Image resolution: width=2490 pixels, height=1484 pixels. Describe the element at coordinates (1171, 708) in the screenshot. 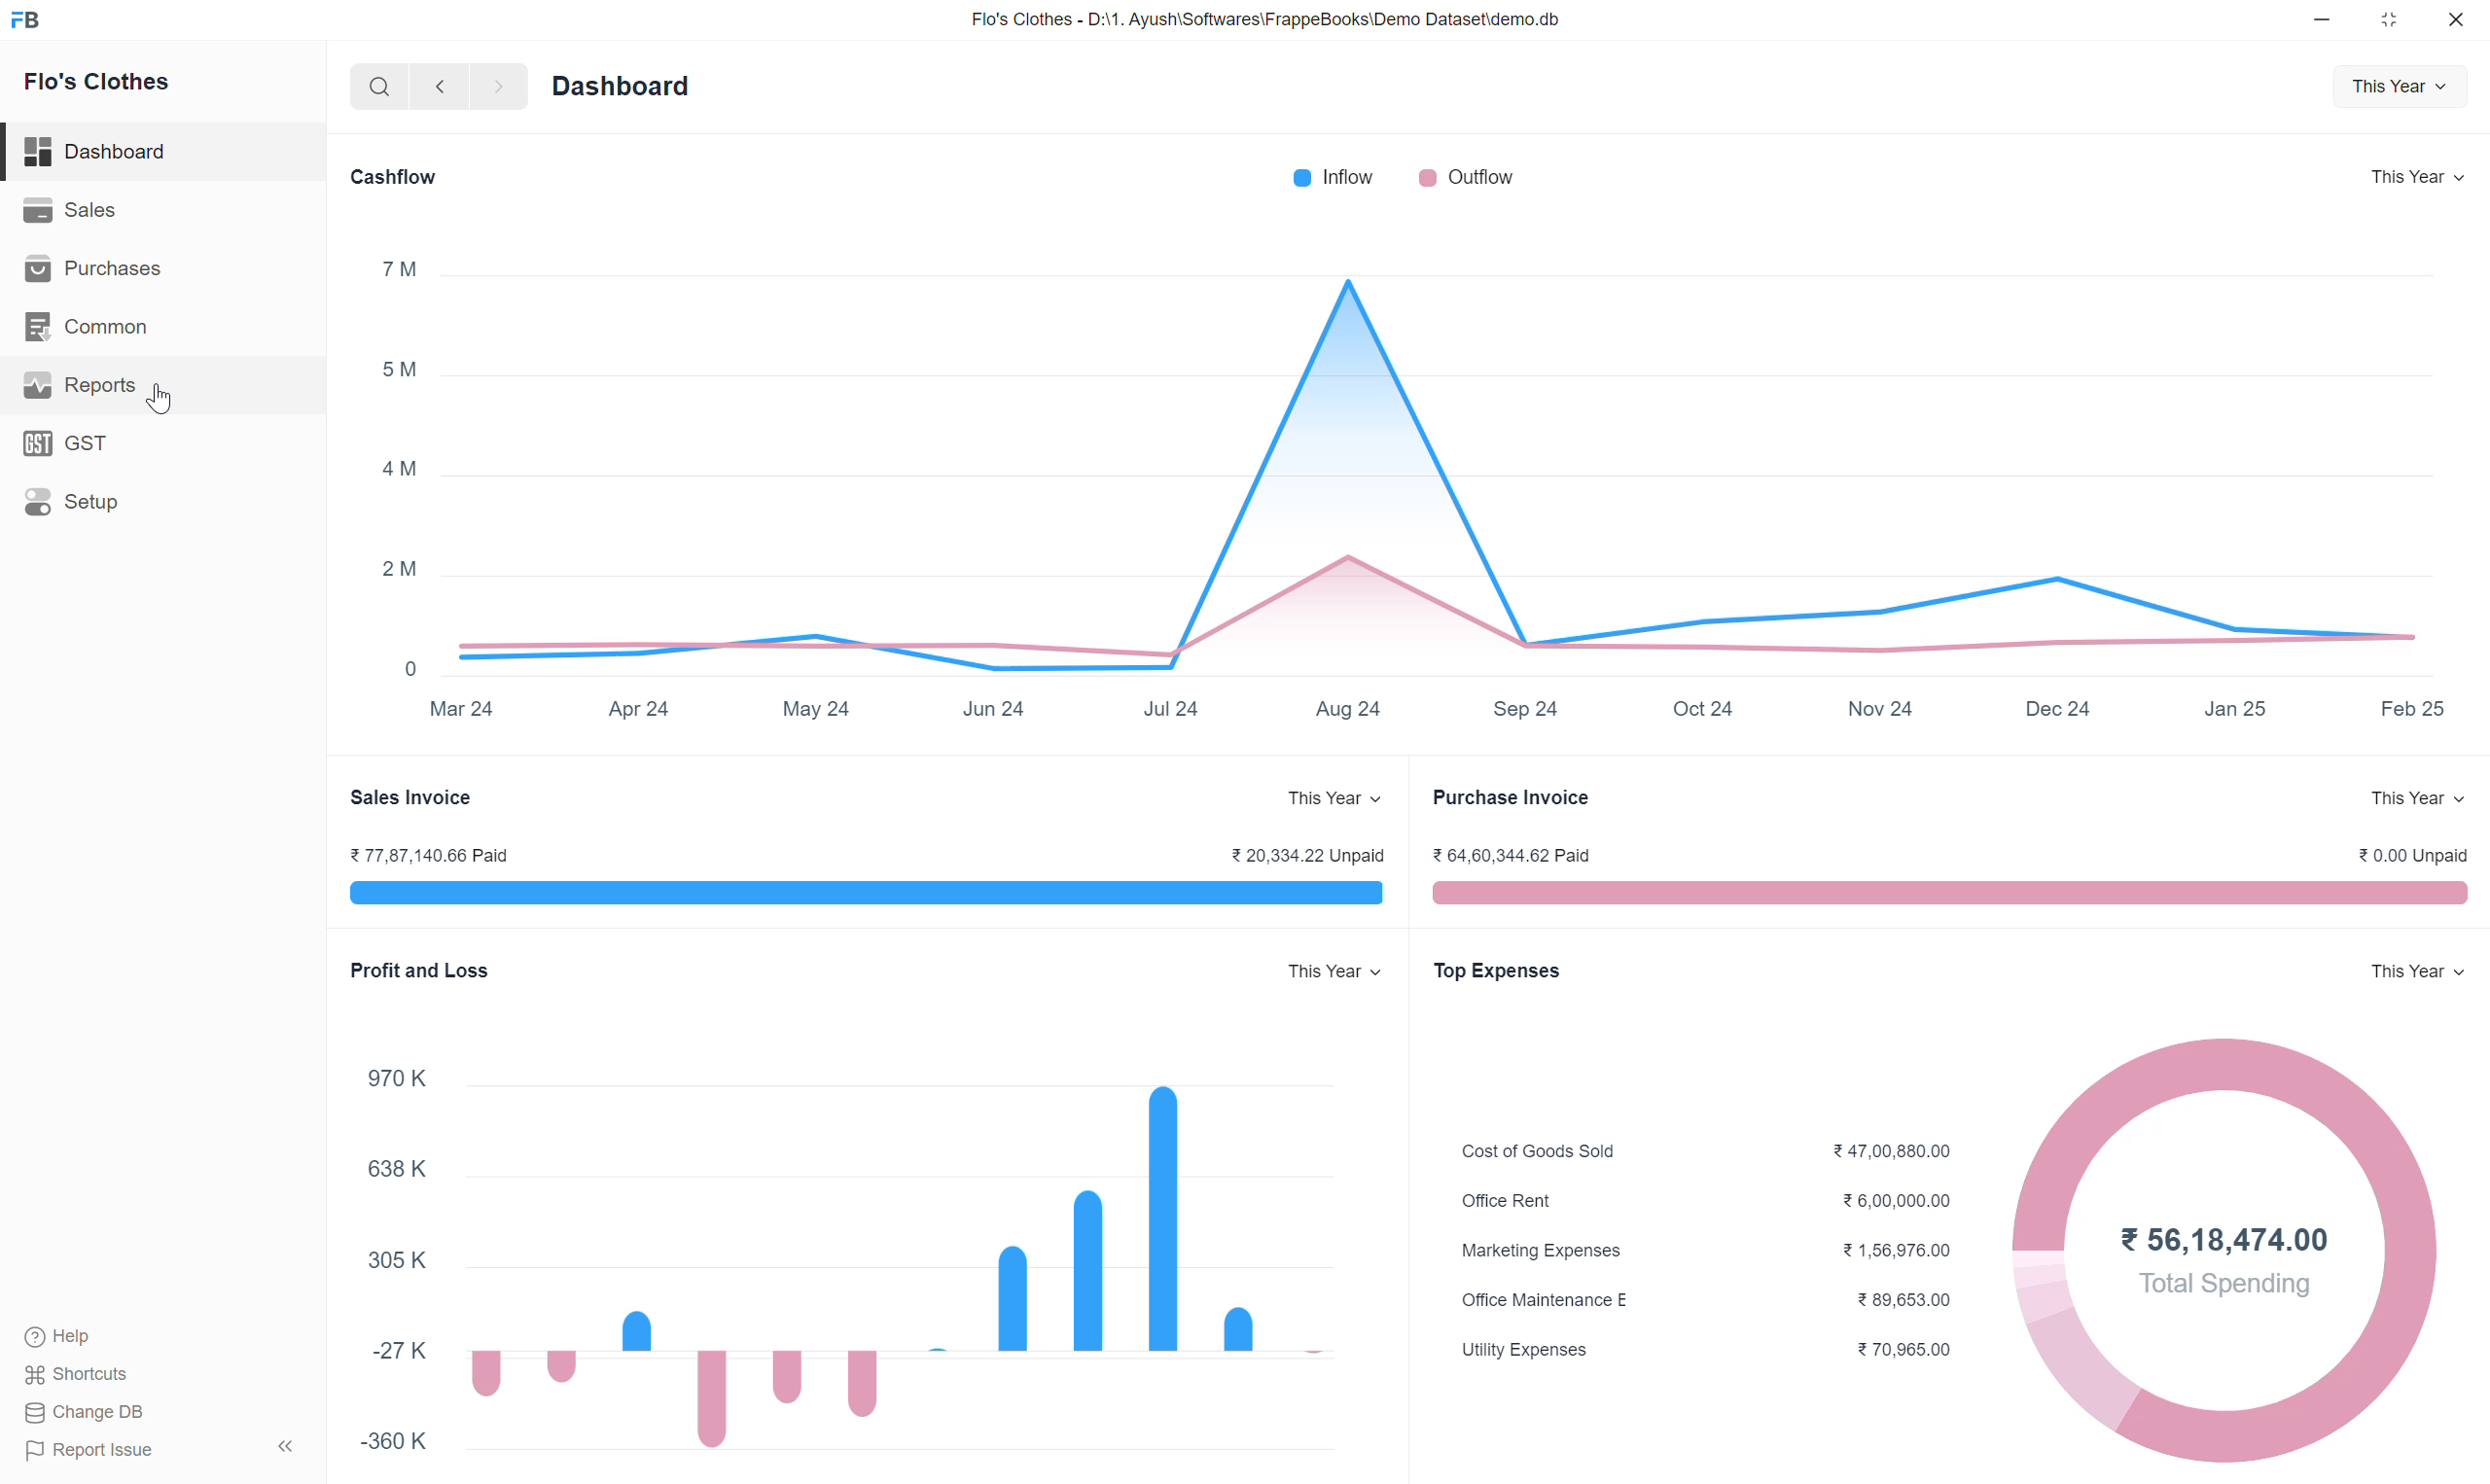

I see `jul 24` at that location.